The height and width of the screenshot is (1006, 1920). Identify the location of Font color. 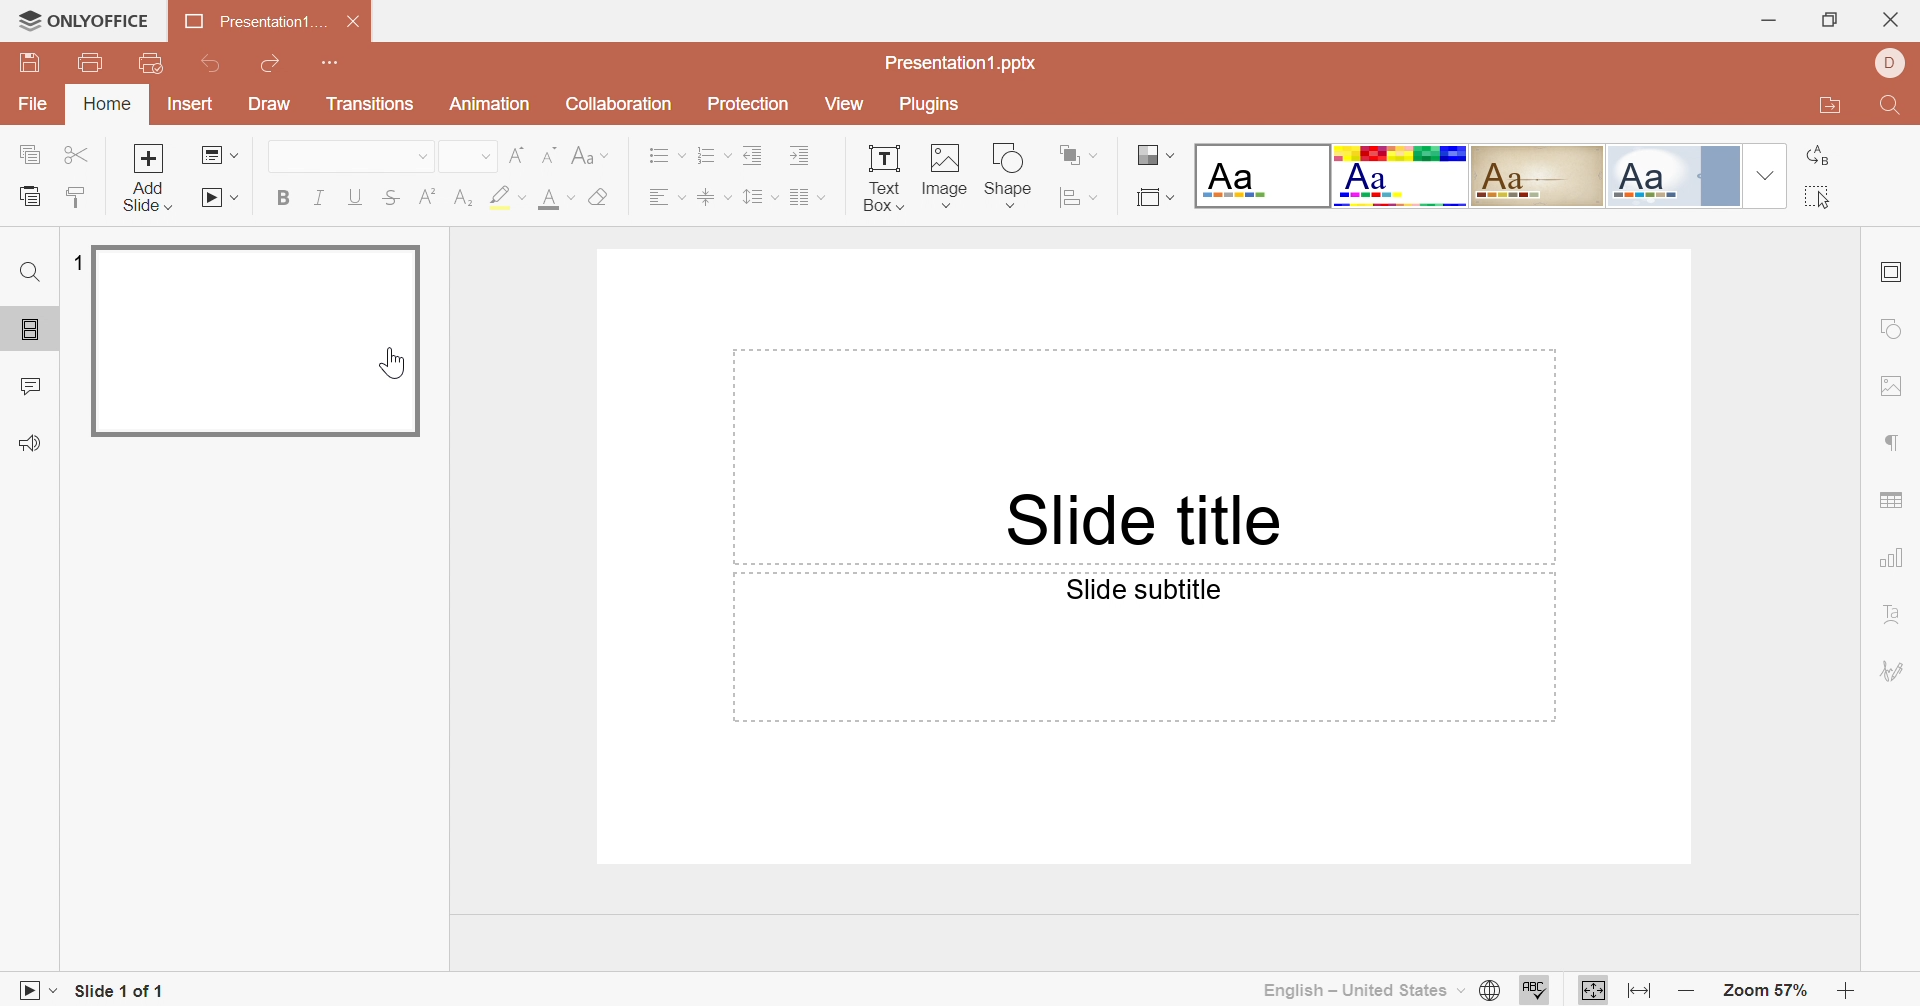
(553, 200).